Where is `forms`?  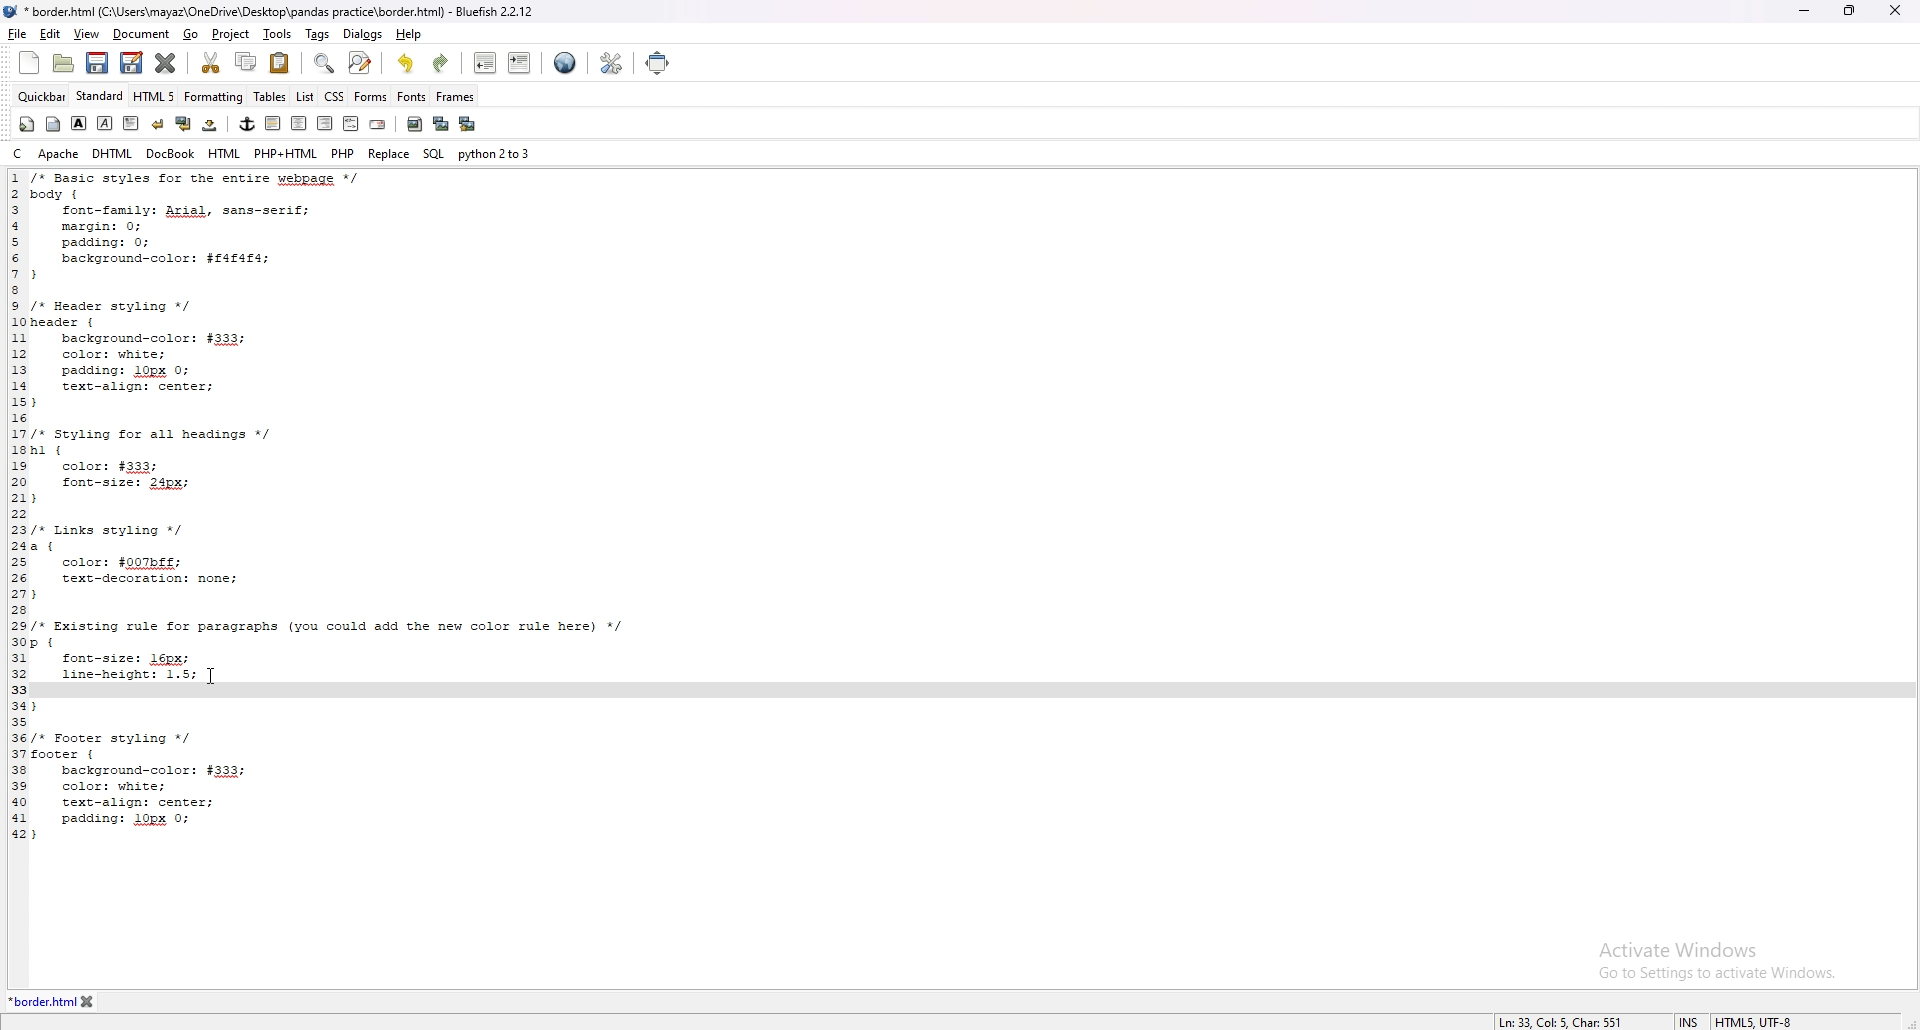 forms is located at coordinates (370, 98).